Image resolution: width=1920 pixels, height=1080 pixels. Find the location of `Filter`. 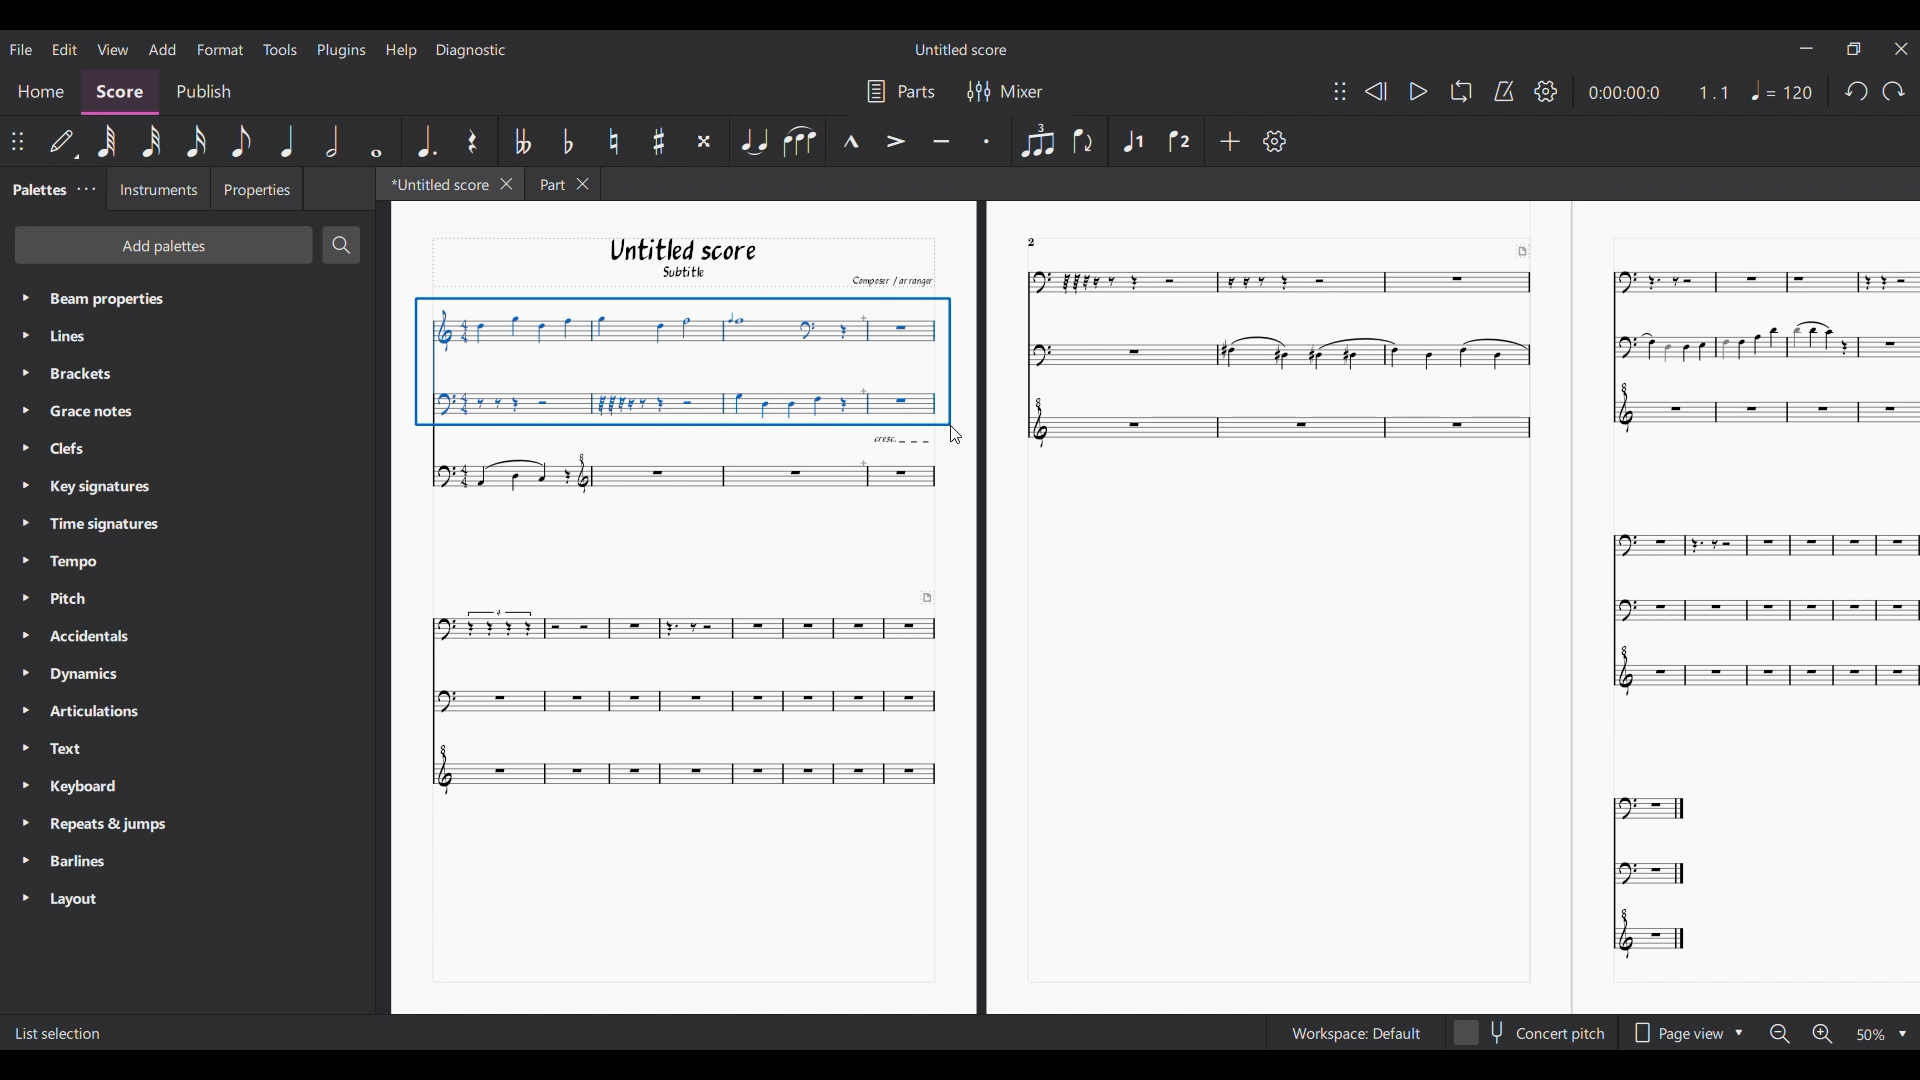

Filter is located at coordinates (976, 91).